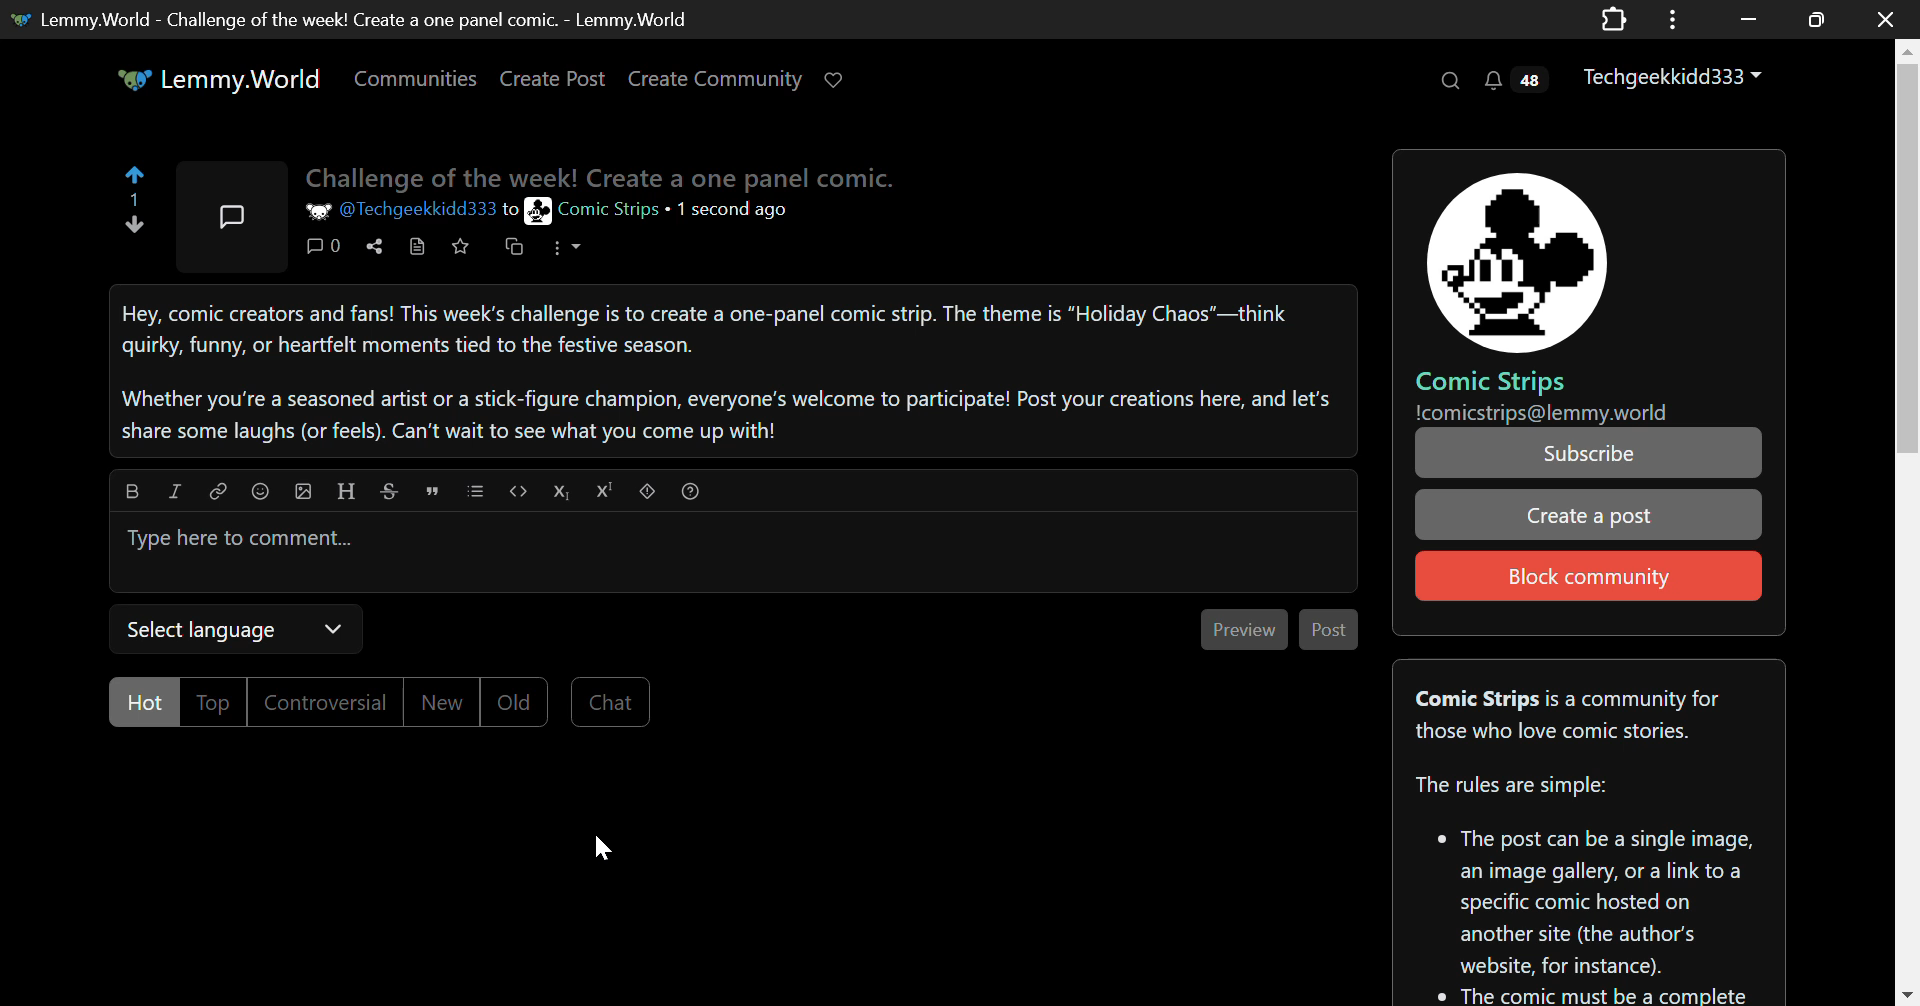 The width and height of the screenshot is (1920, 1006). Describe the element at coordinates (1588, 457) in the screenshot. I see `Subscribe` at that location.